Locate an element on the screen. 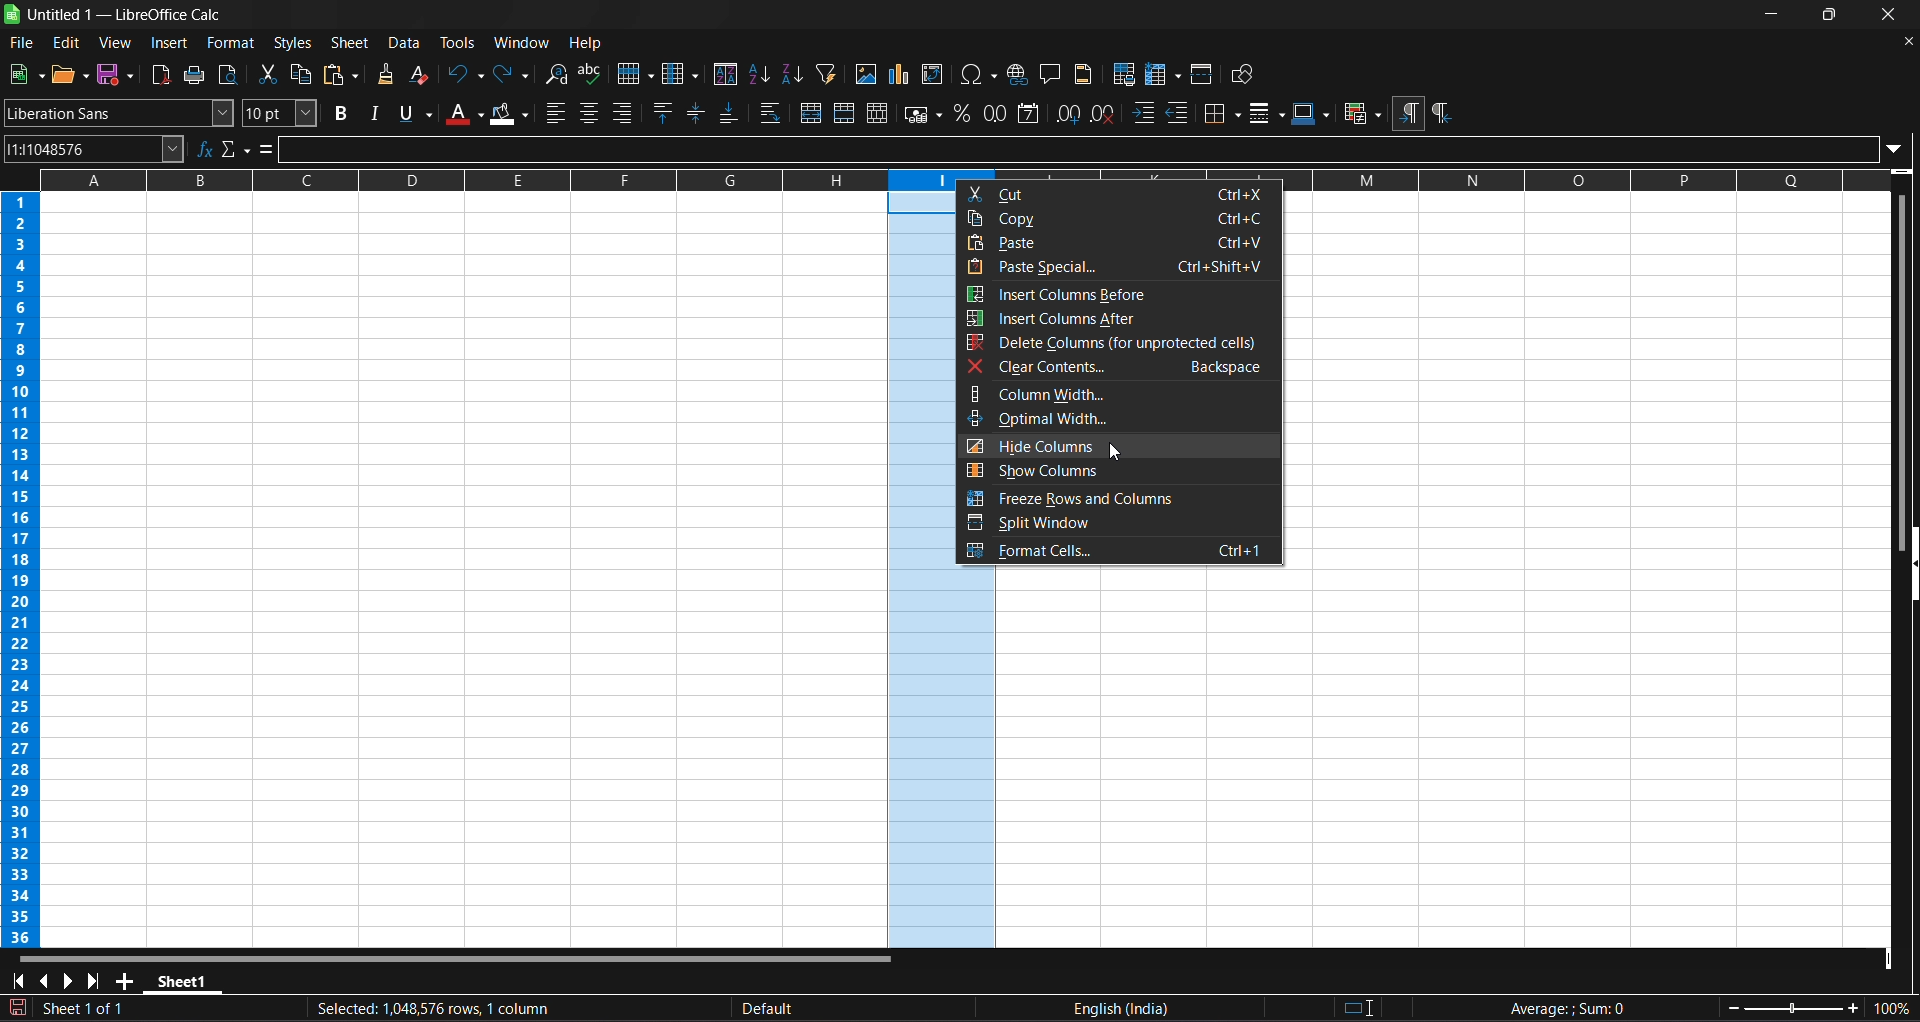  define print area is located at coordinates (1122, 74).